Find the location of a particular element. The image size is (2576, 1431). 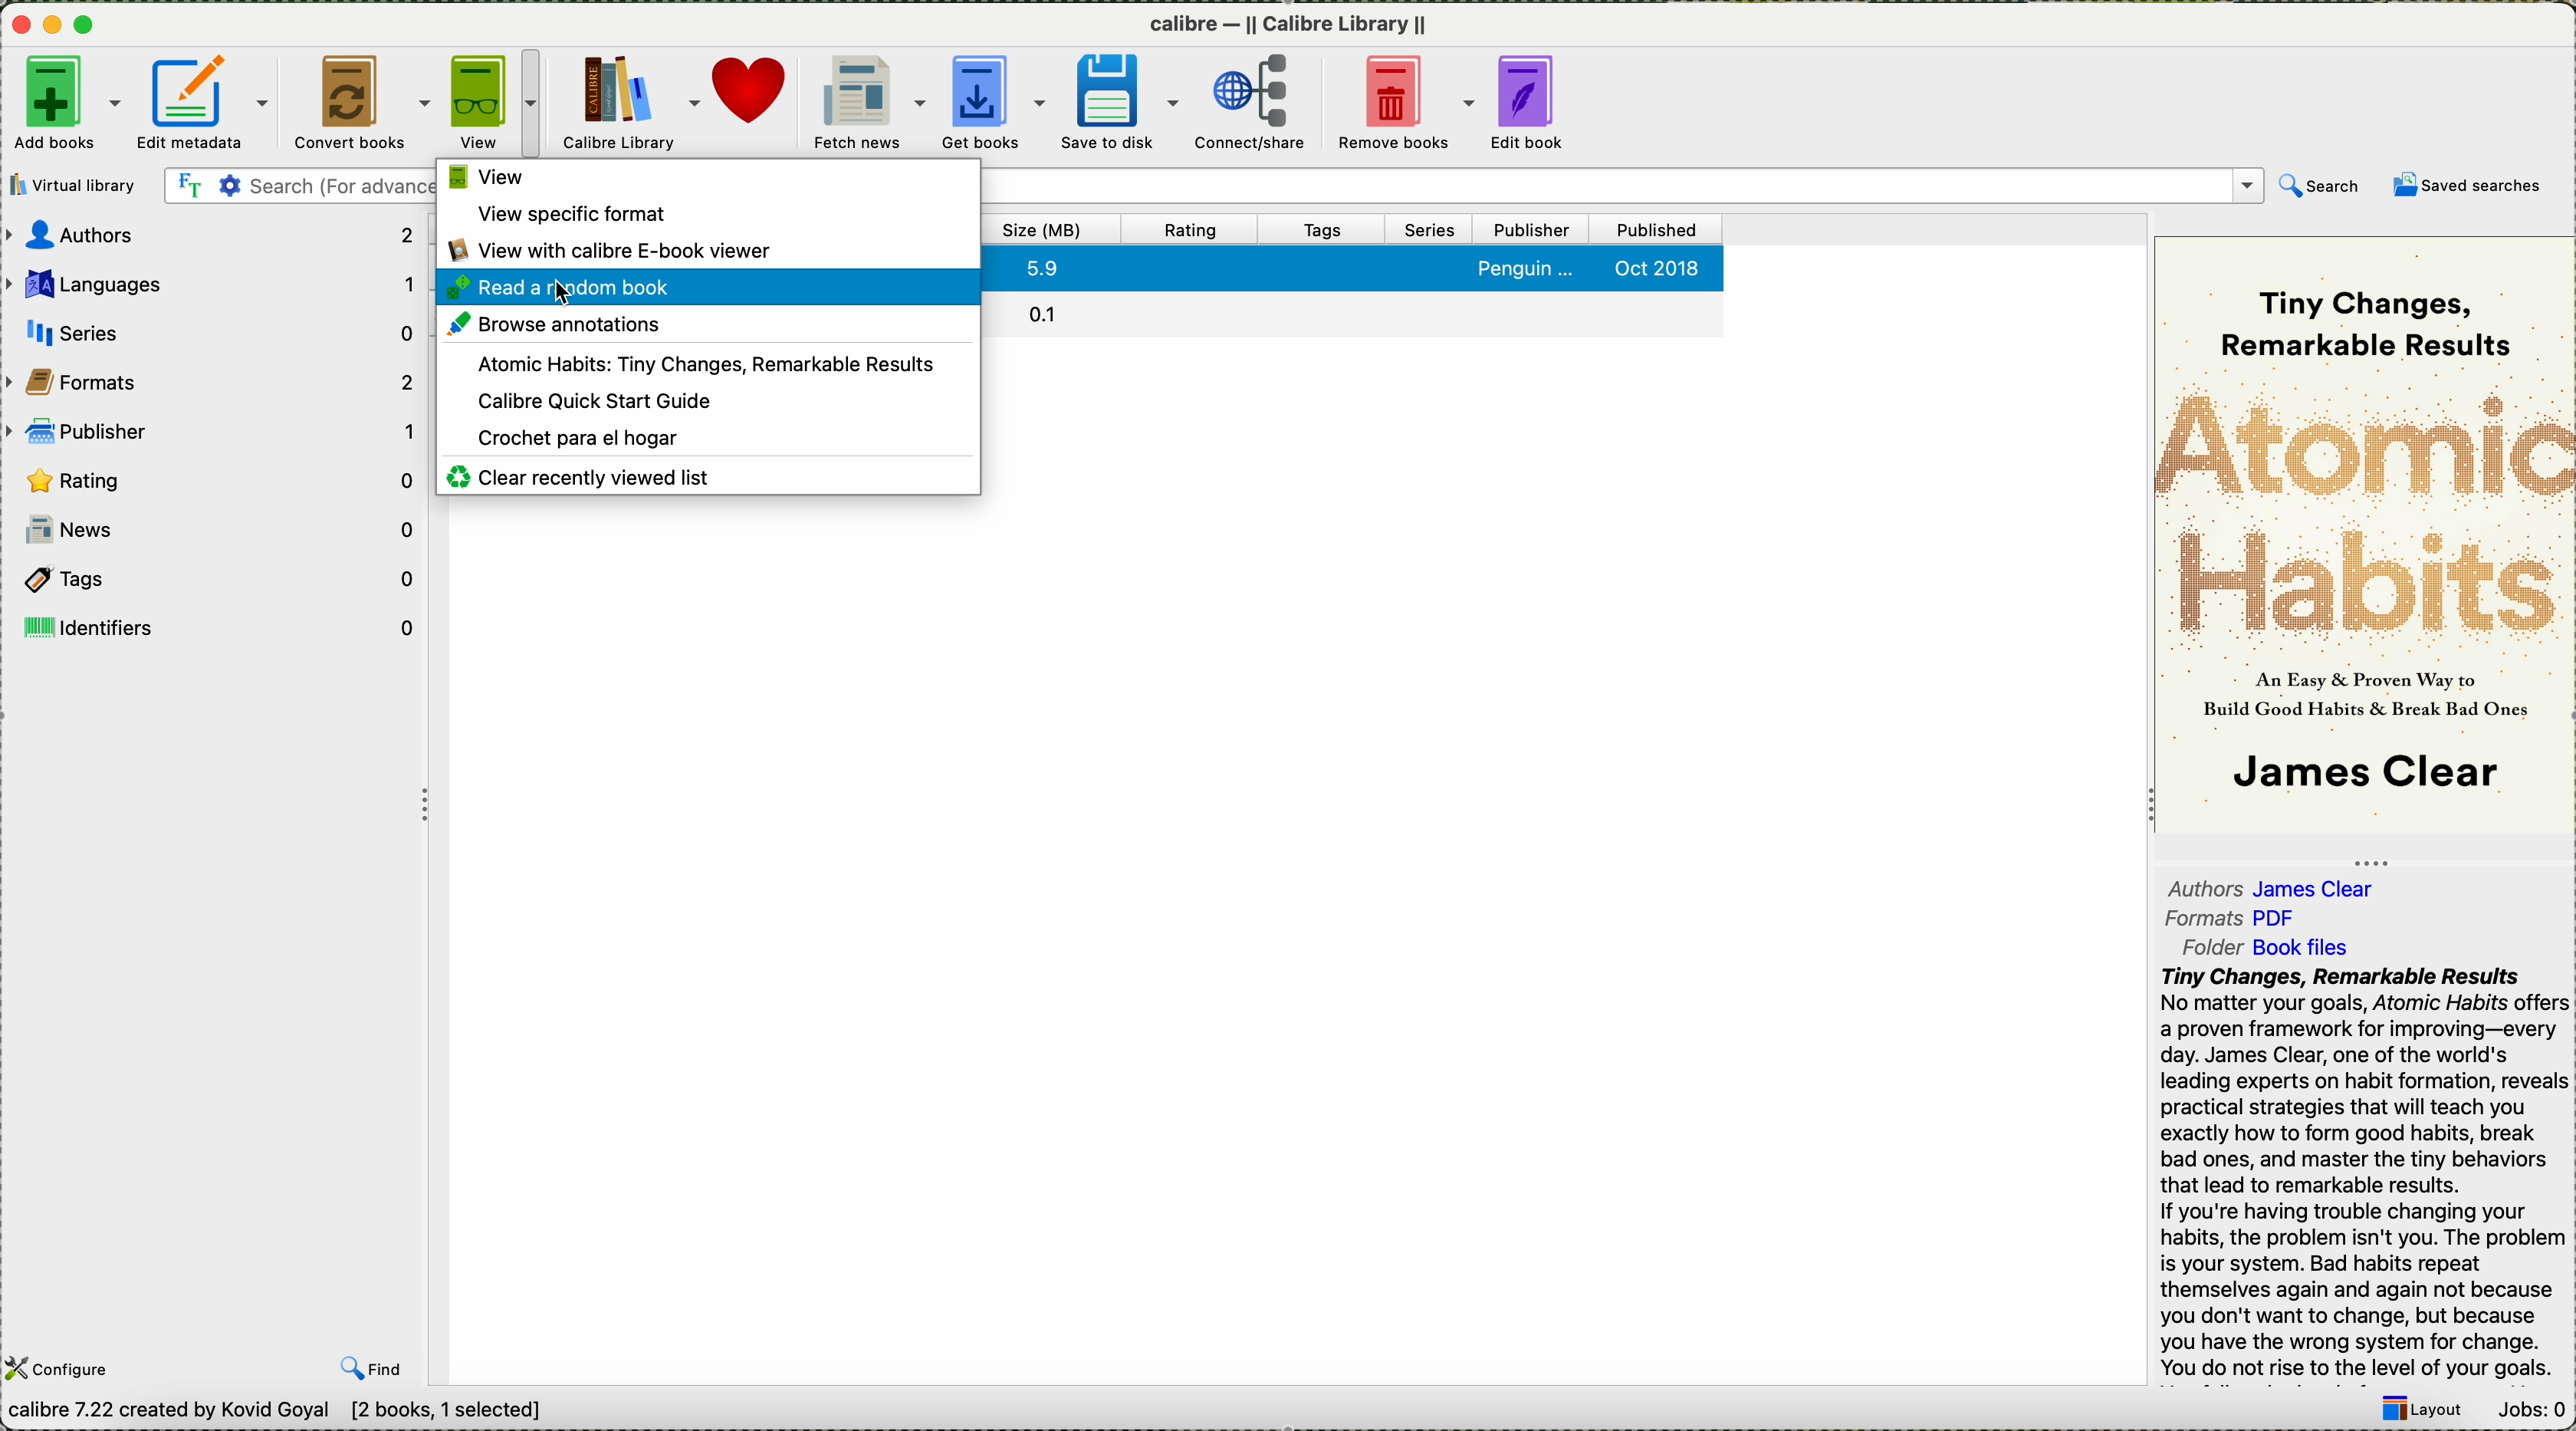

Authors James Clear is located at coordinates (2276, 885).